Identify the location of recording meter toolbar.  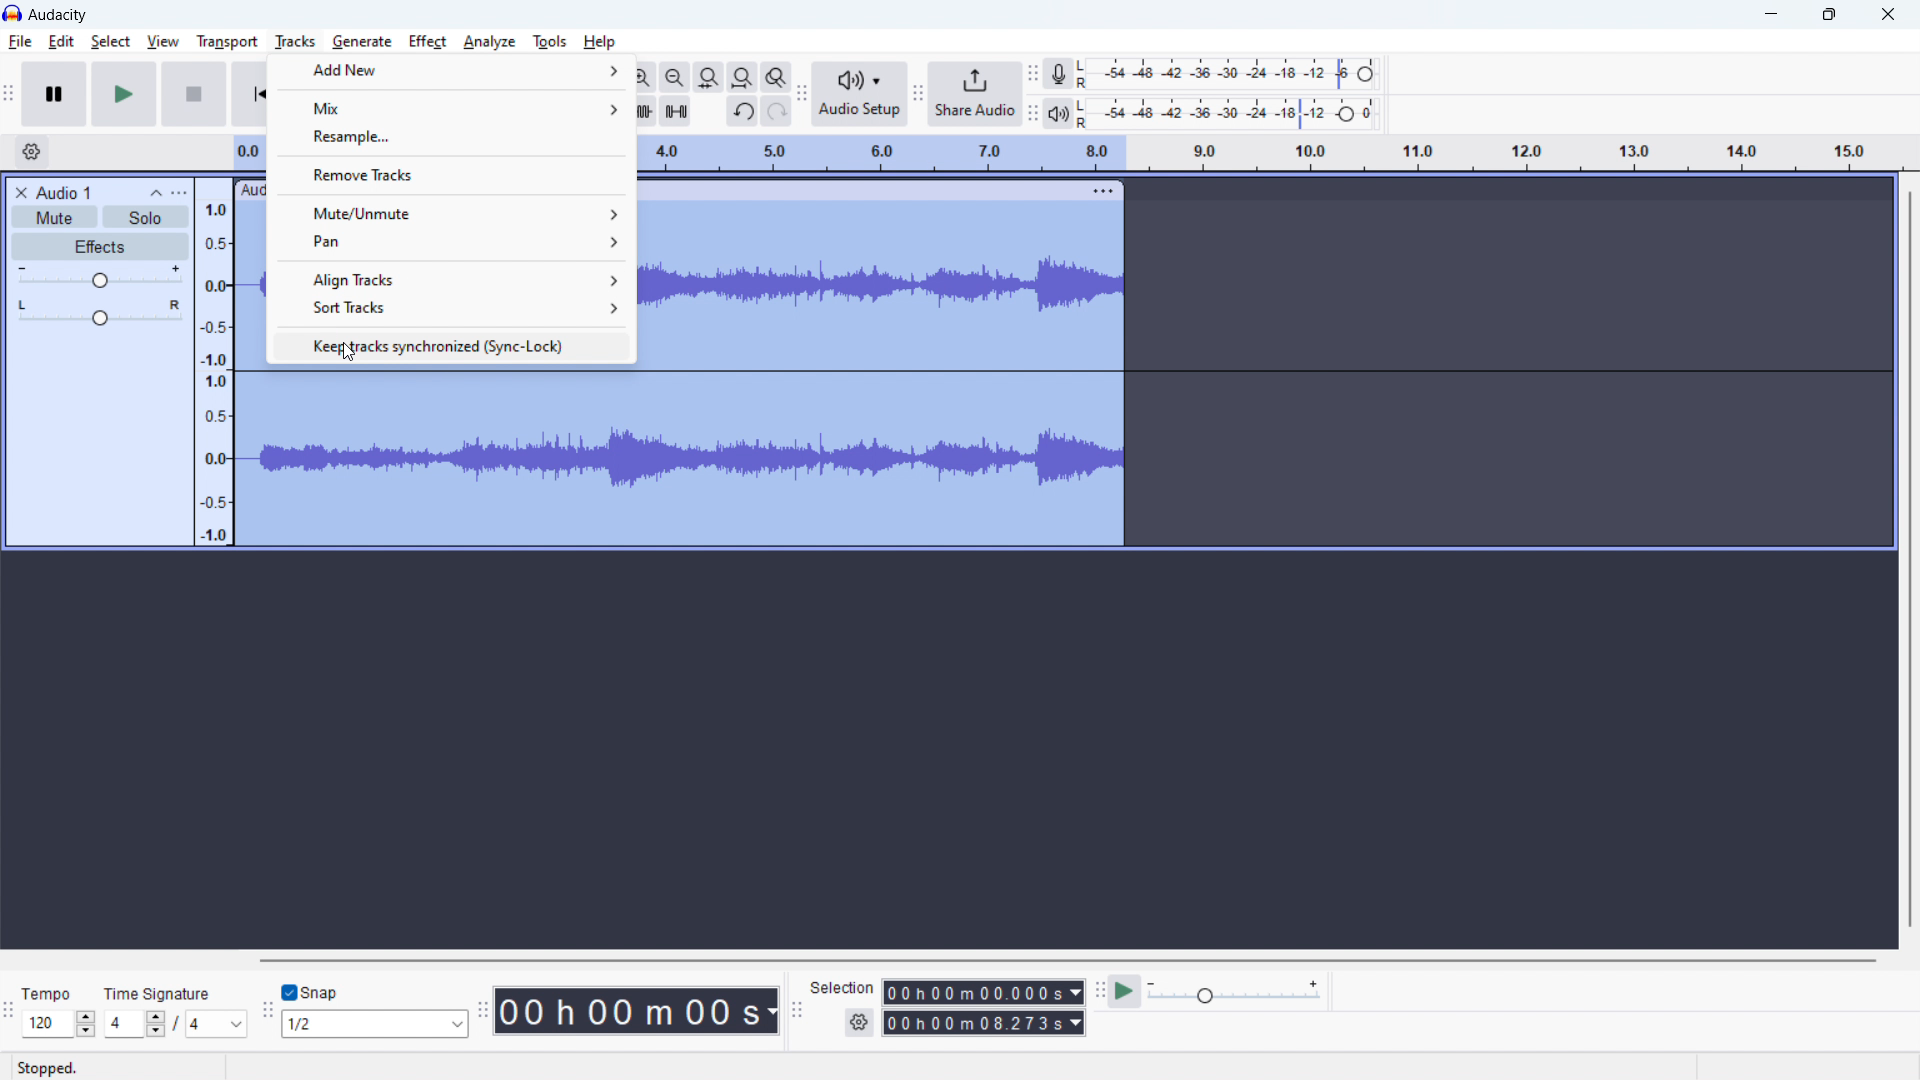
(1032, 74).